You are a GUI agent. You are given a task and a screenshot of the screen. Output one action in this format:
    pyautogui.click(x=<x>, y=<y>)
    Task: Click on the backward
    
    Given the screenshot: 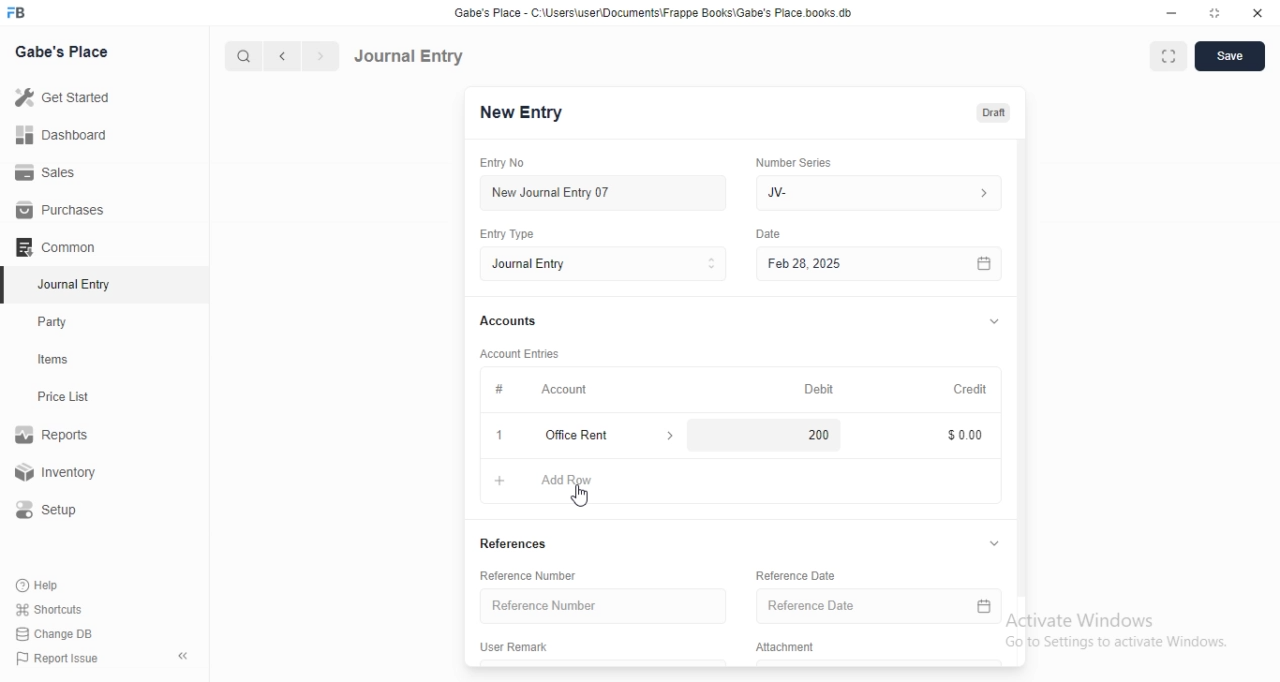 What is the action you would take?
    pyautogui.click(x=281, y=56)
    